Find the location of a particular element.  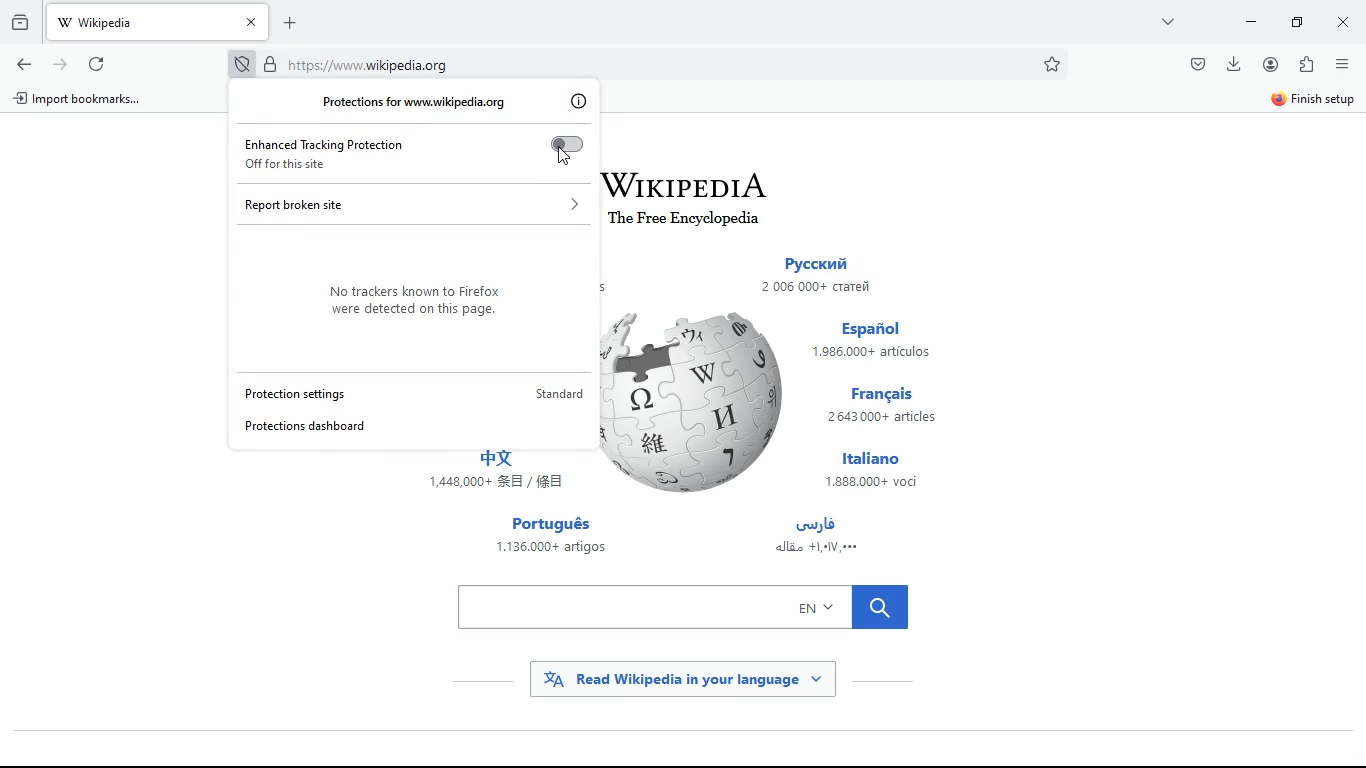

wikipedia is located at coordinates (692, 179).